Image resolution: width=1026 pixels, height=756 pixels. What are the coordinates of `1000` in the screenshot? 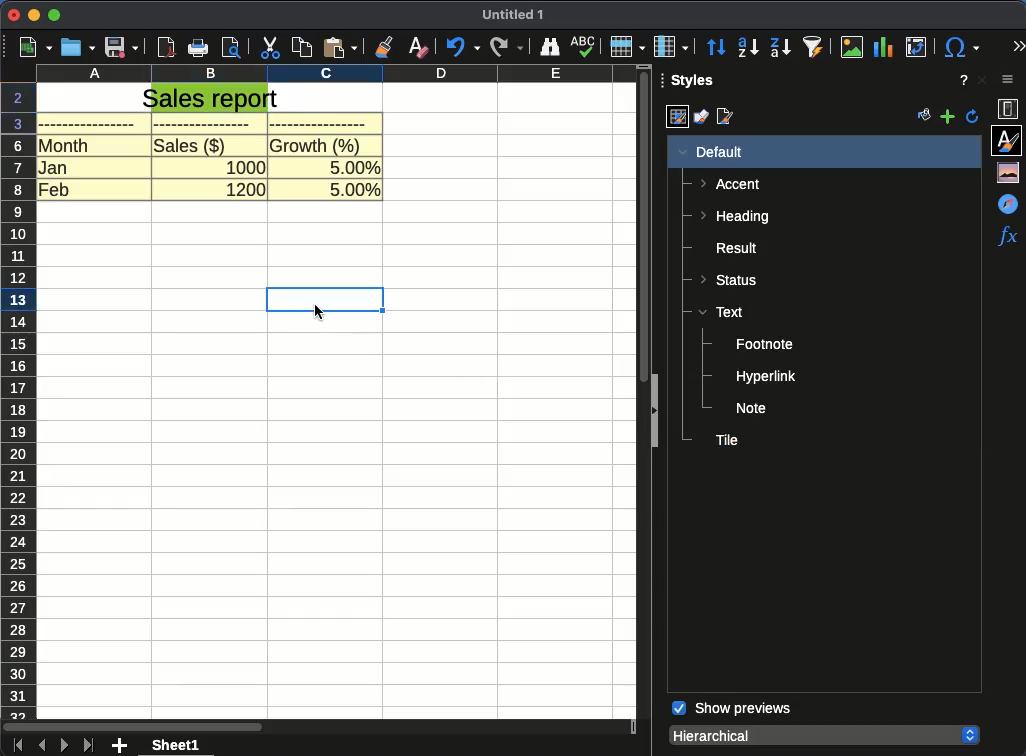 It's located at (244, 167).